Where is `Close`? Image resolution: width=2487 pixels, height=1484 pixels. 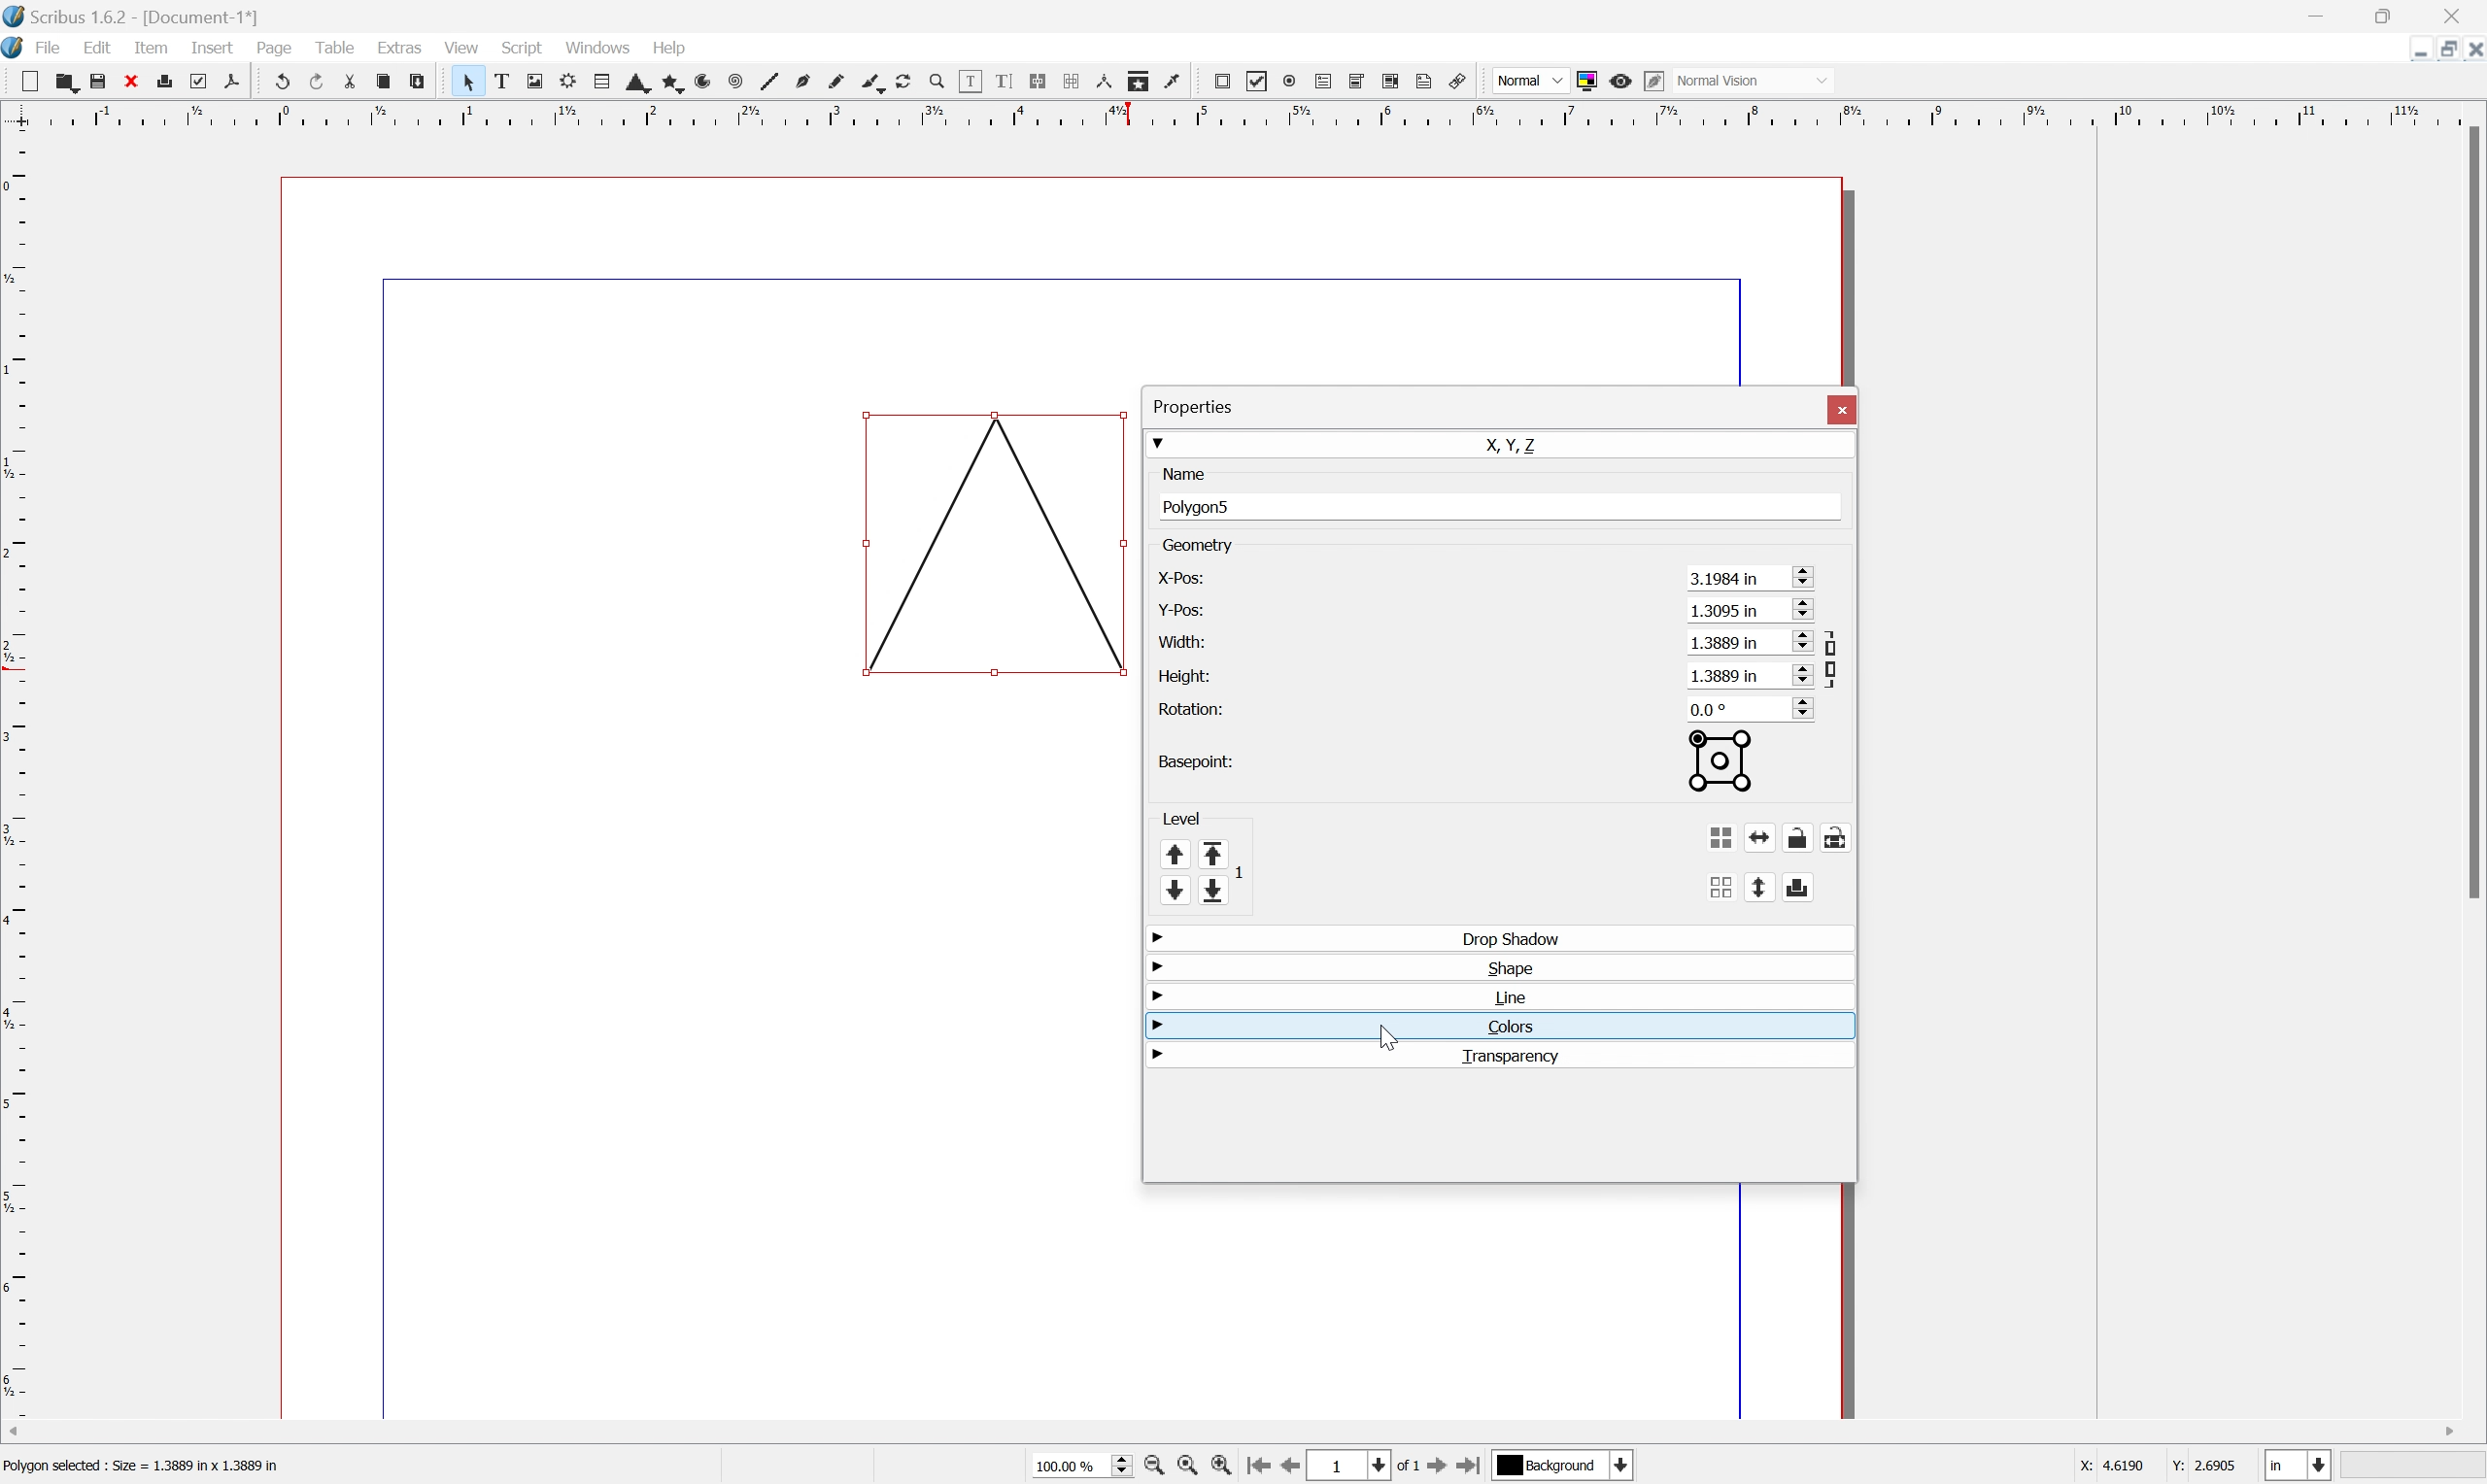 Close is located at coordinates (1842, 408).